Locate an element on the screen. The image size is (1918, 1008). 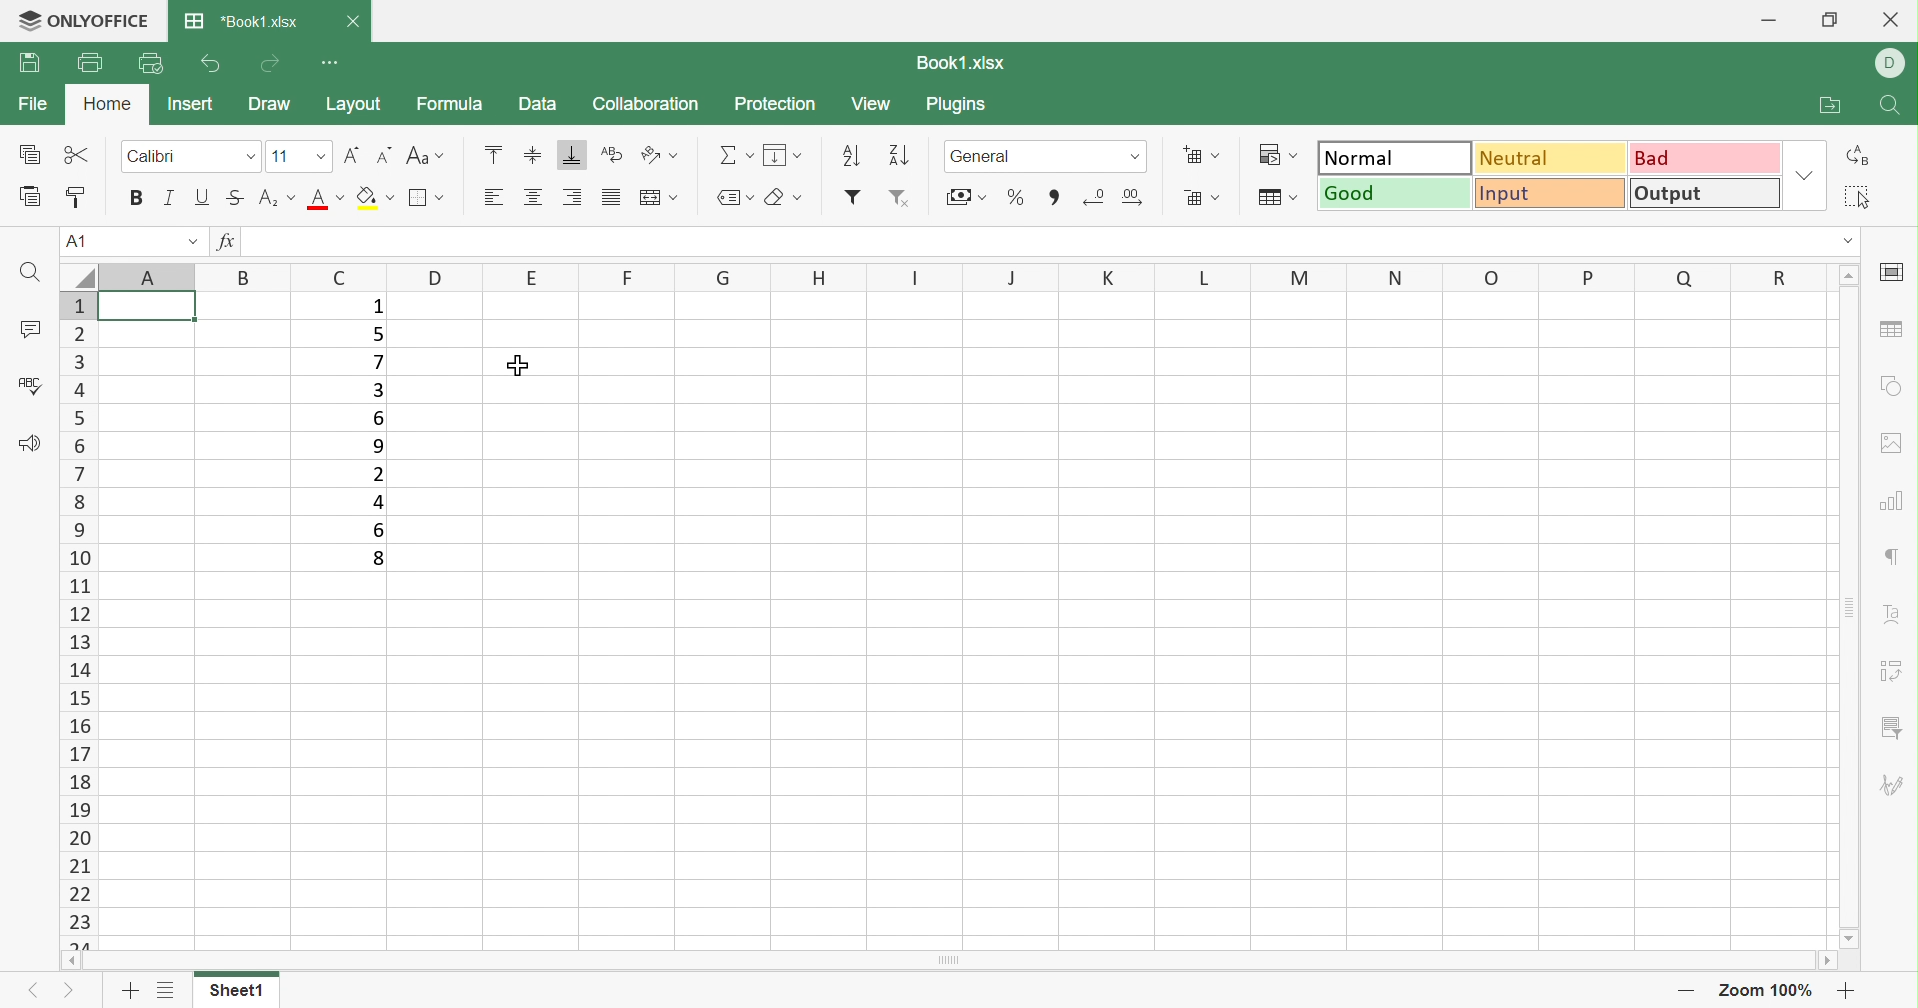
Align Top is located at coordinates (493, 156).